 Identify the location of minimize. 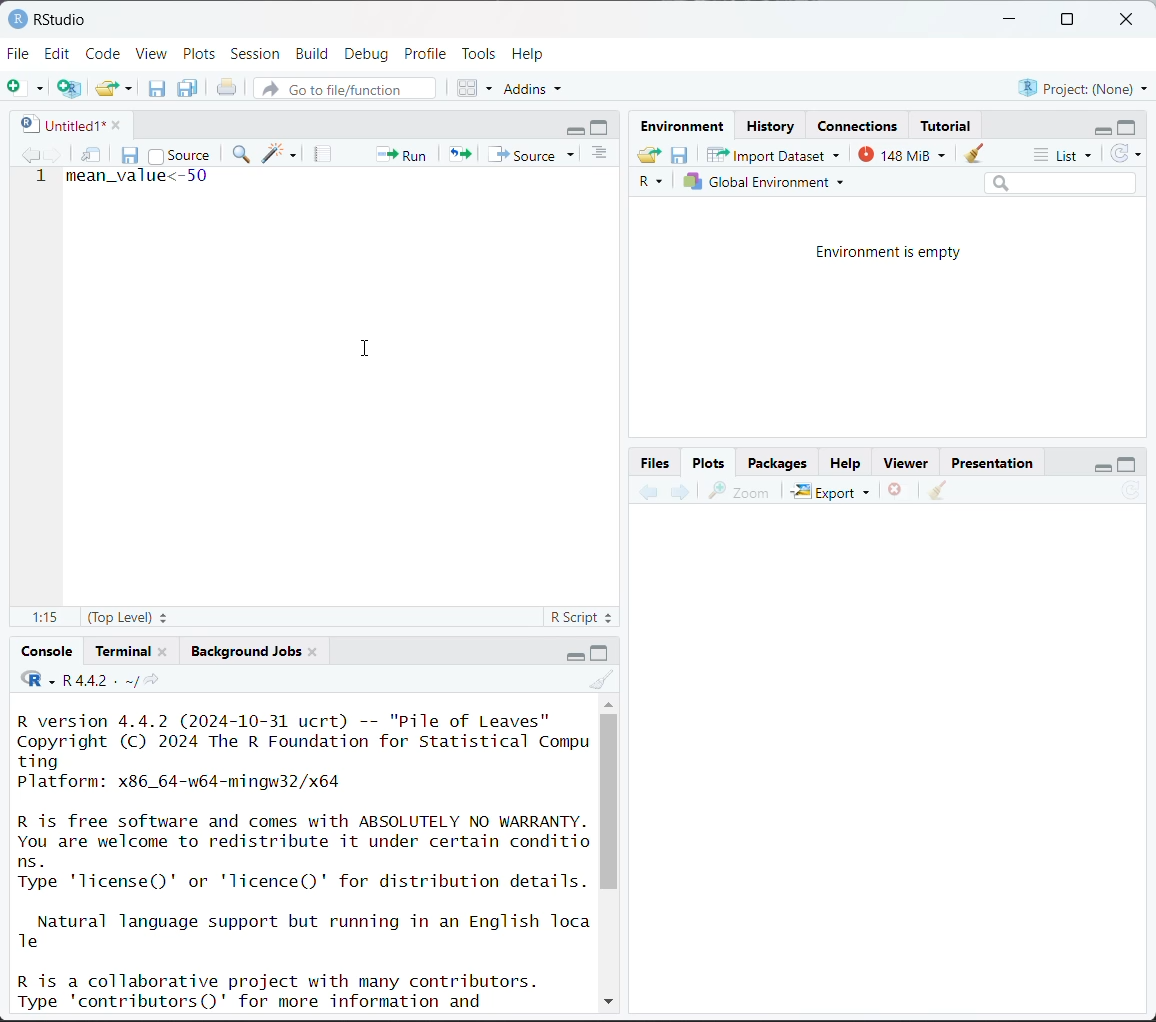
(1099, 464).